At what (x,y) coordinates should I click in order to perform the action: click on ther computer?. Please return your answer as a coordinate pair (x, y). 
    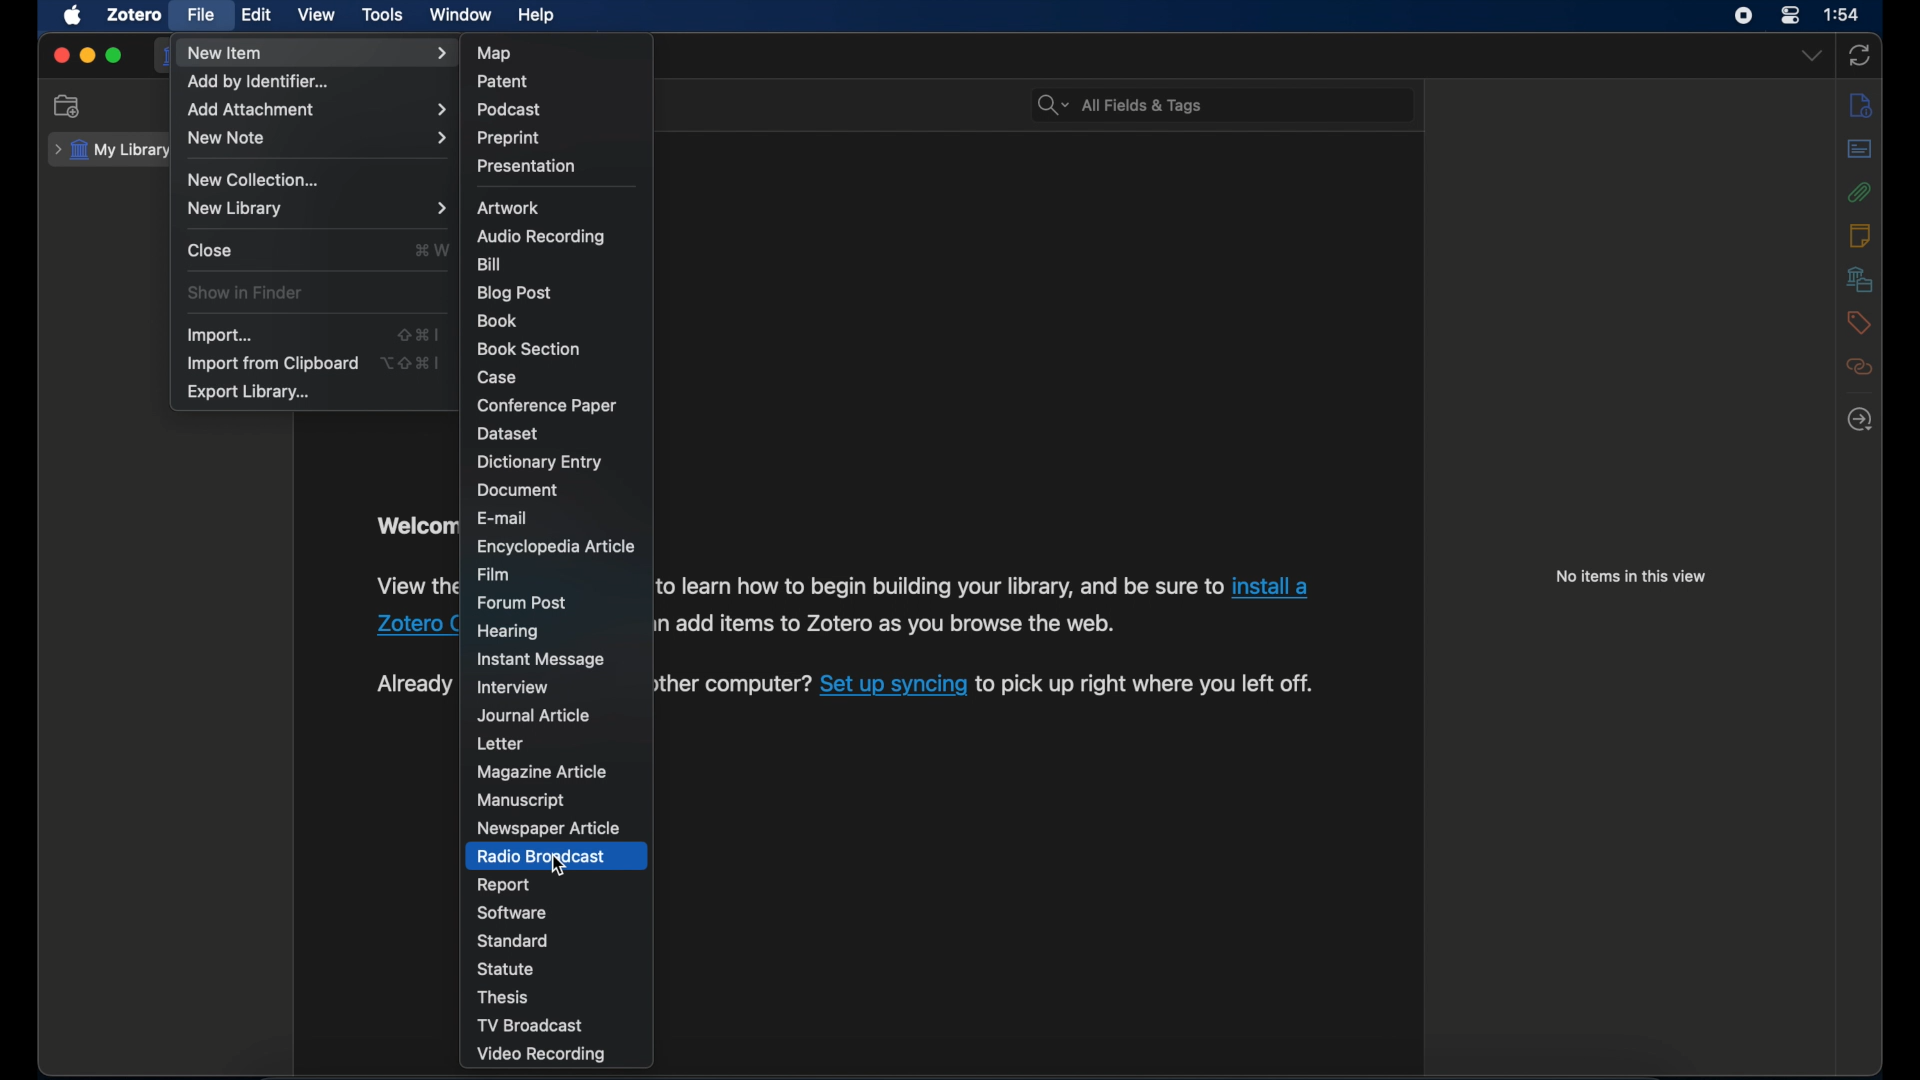
    Looking at the image, I should click on (734, 685).